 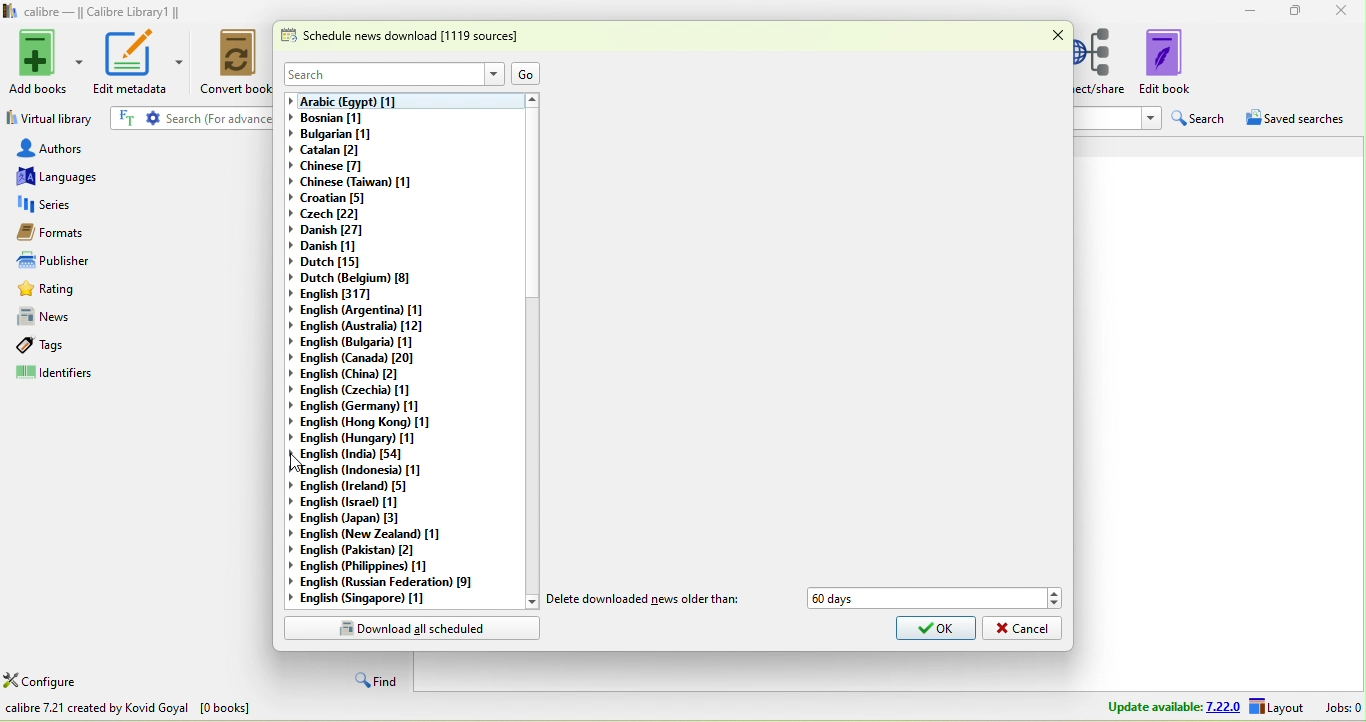 What do you see at coordinates (1149, 118) in the screenshot?
I see `Drop down` at bounding box center [1149, 118].